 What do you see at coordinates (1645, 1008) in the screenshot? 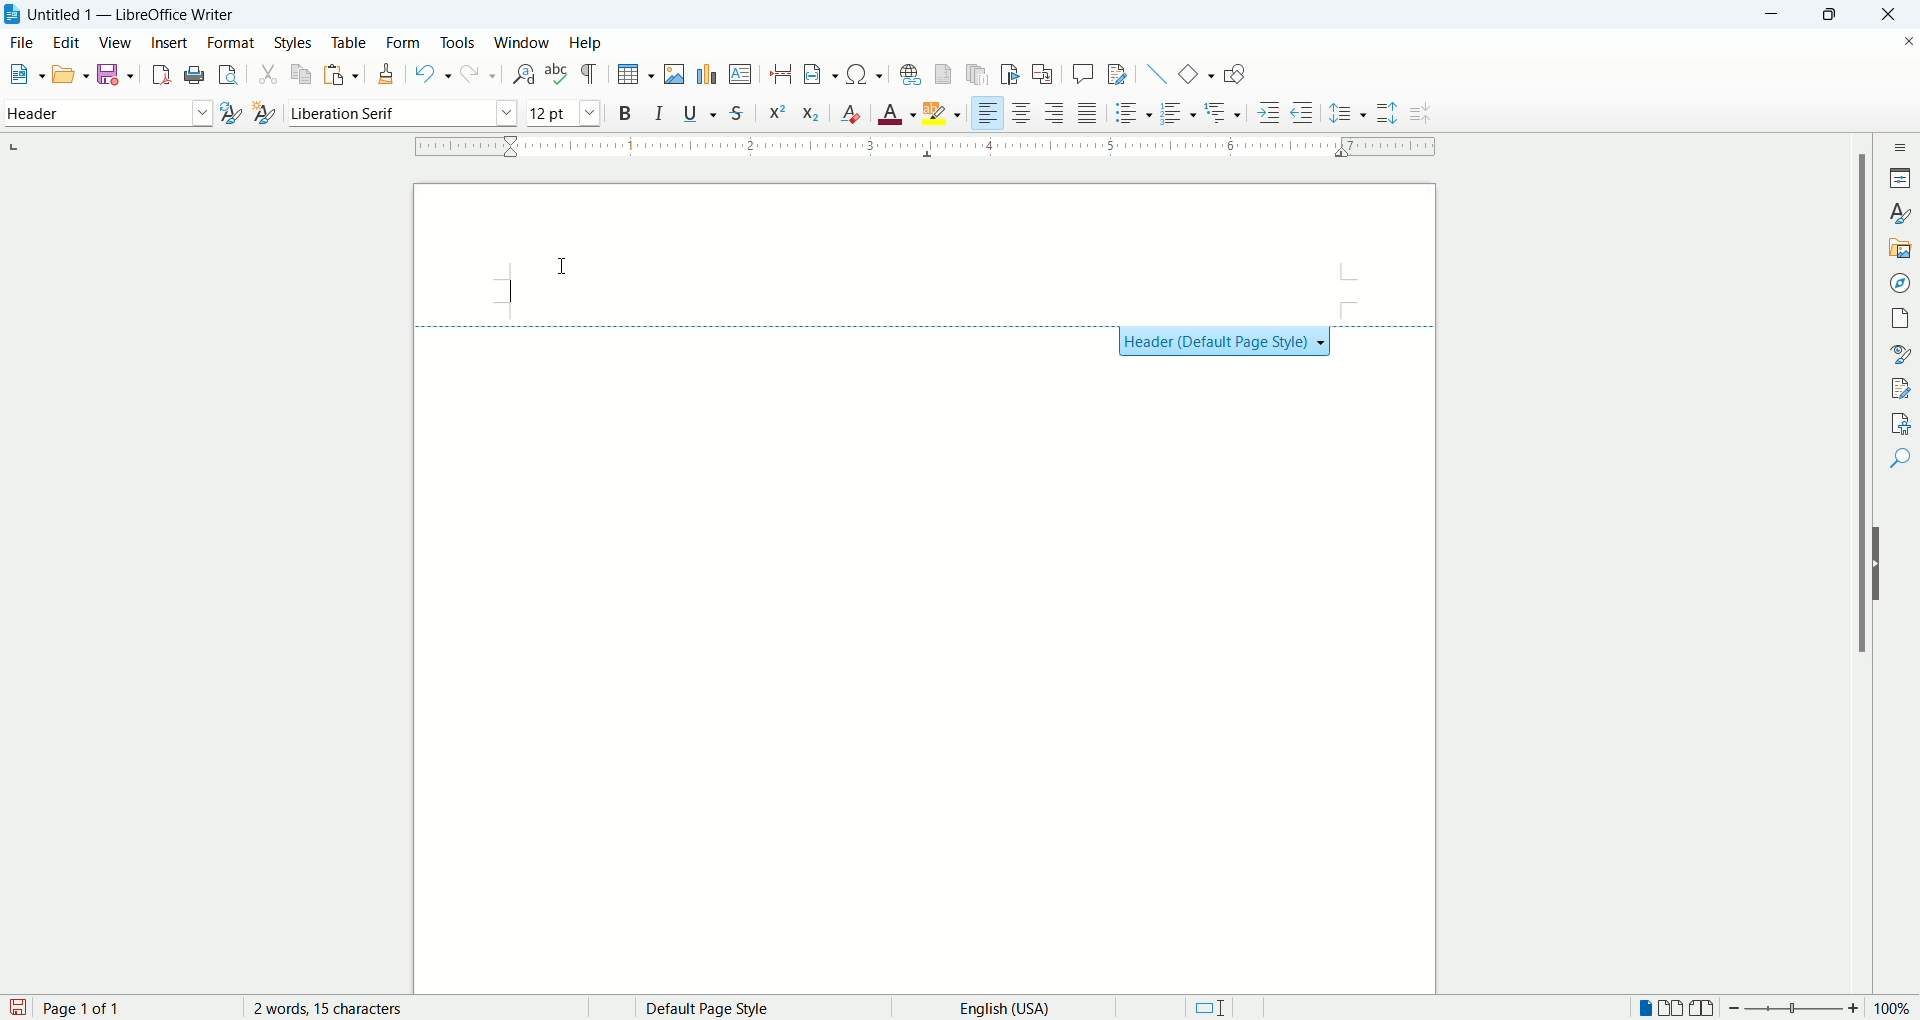
I see `single page view` at bounding box center [1645, 1008].